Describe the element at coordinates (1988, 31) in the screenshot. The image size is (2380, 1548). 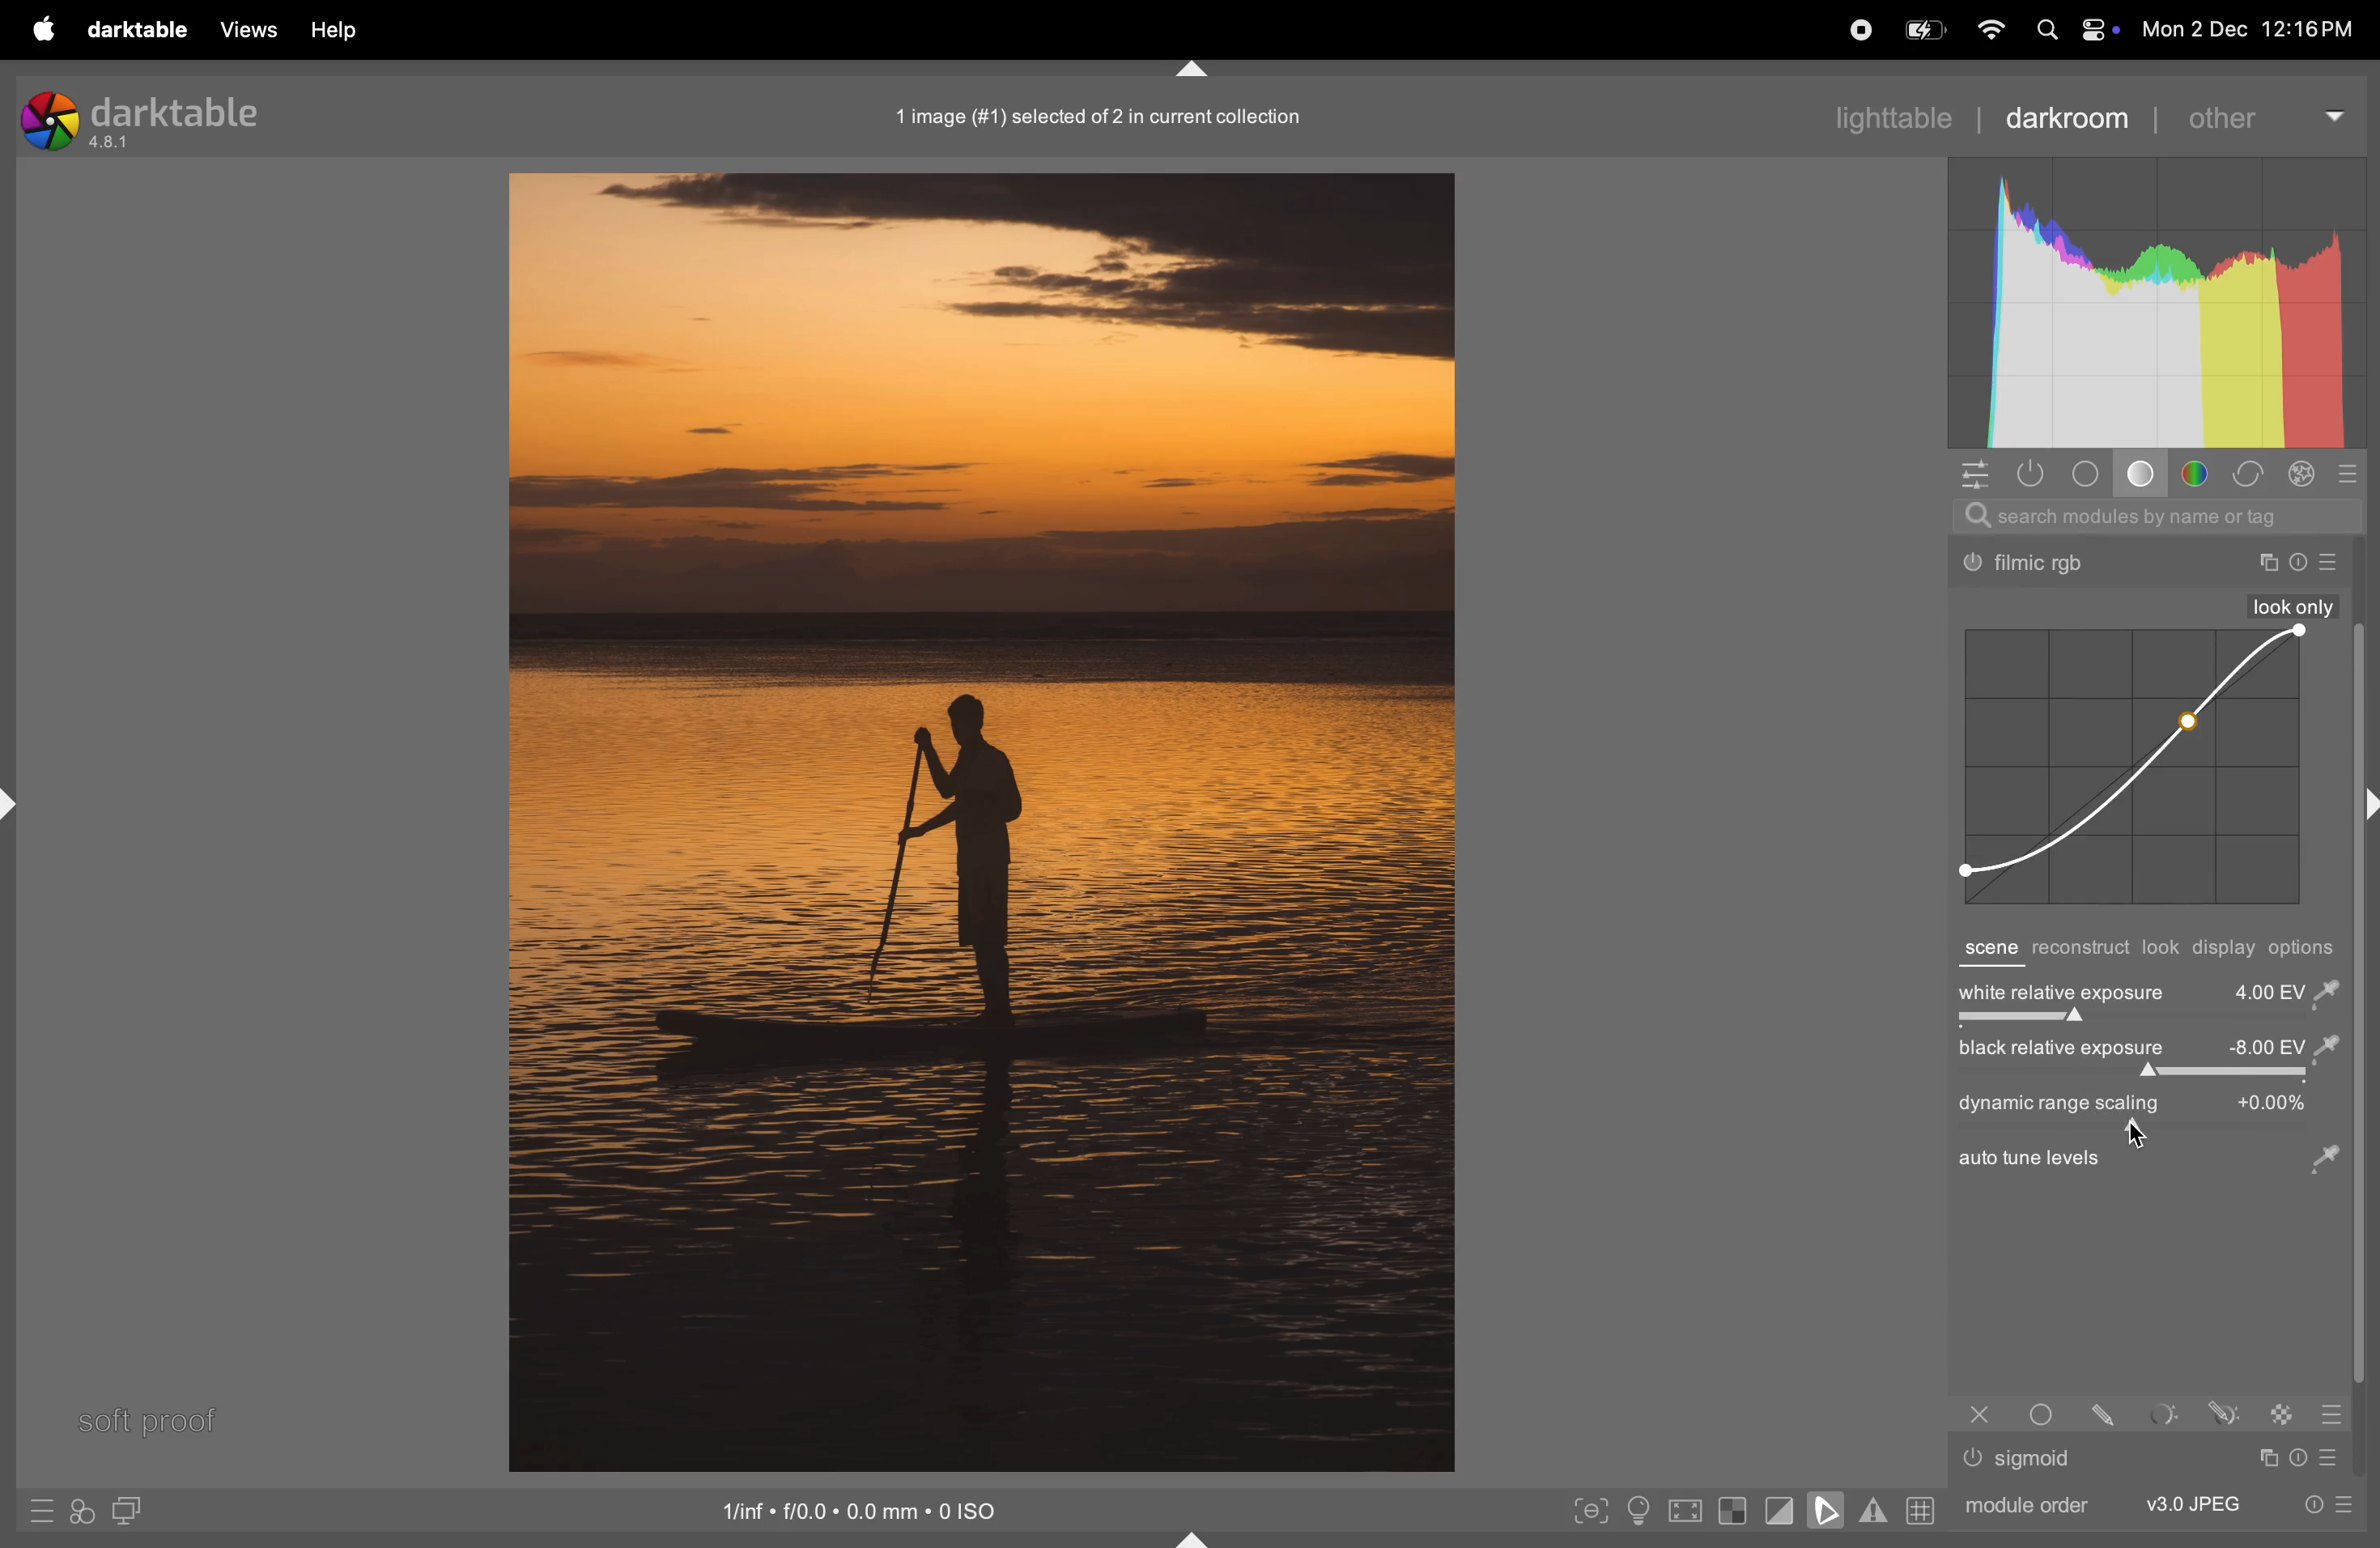
I see `wifi` at that location.